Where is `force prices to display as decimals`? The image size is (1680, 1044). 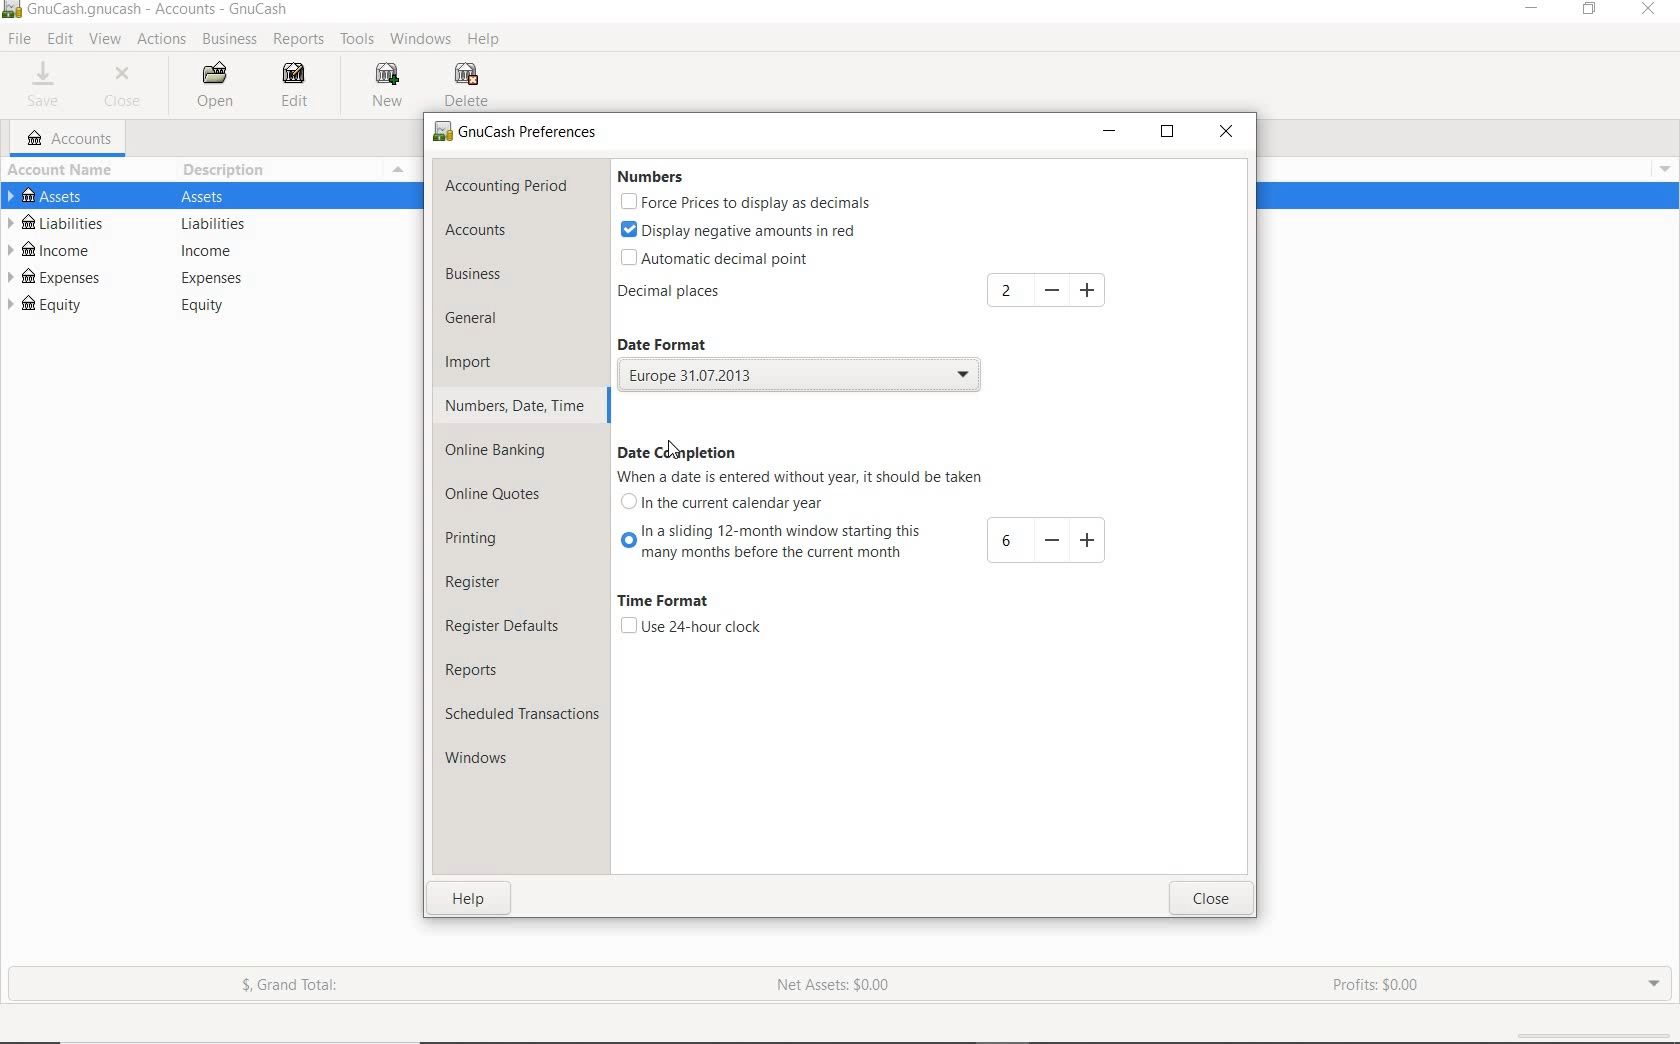
force prices to display as decimals is located at coordinates (746, 204).